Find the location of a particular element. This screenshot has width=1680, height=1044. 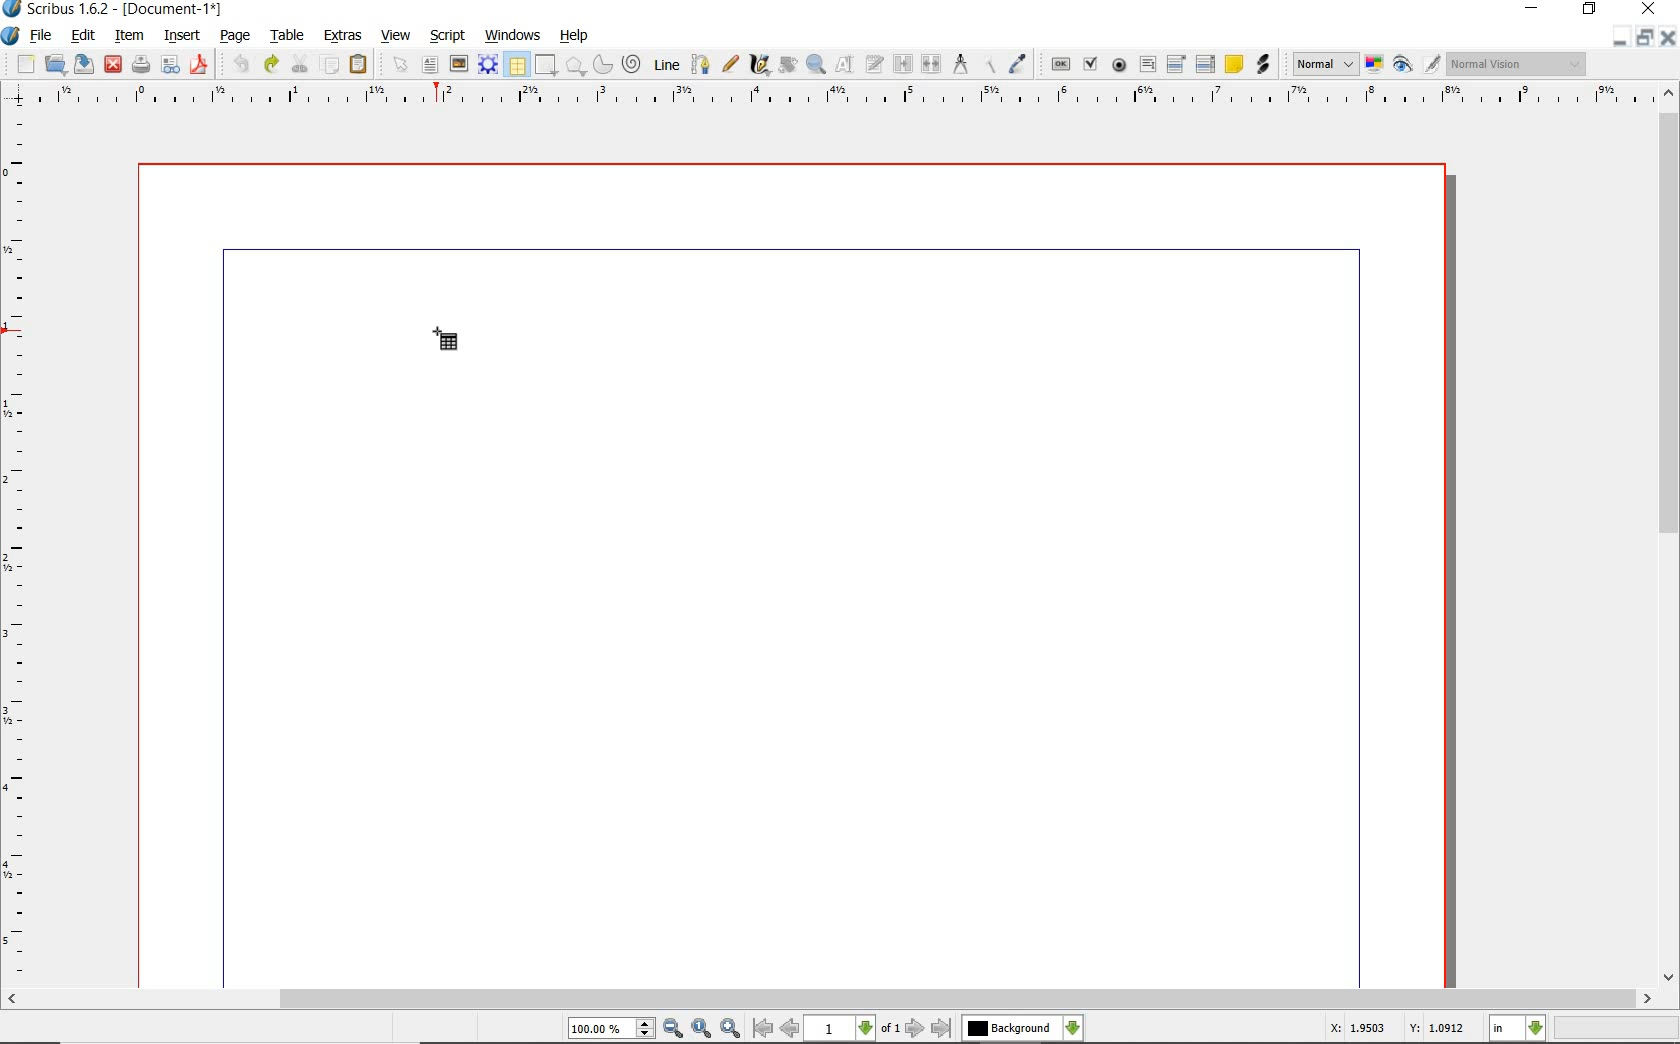

save is located at coordinates (85, 63).